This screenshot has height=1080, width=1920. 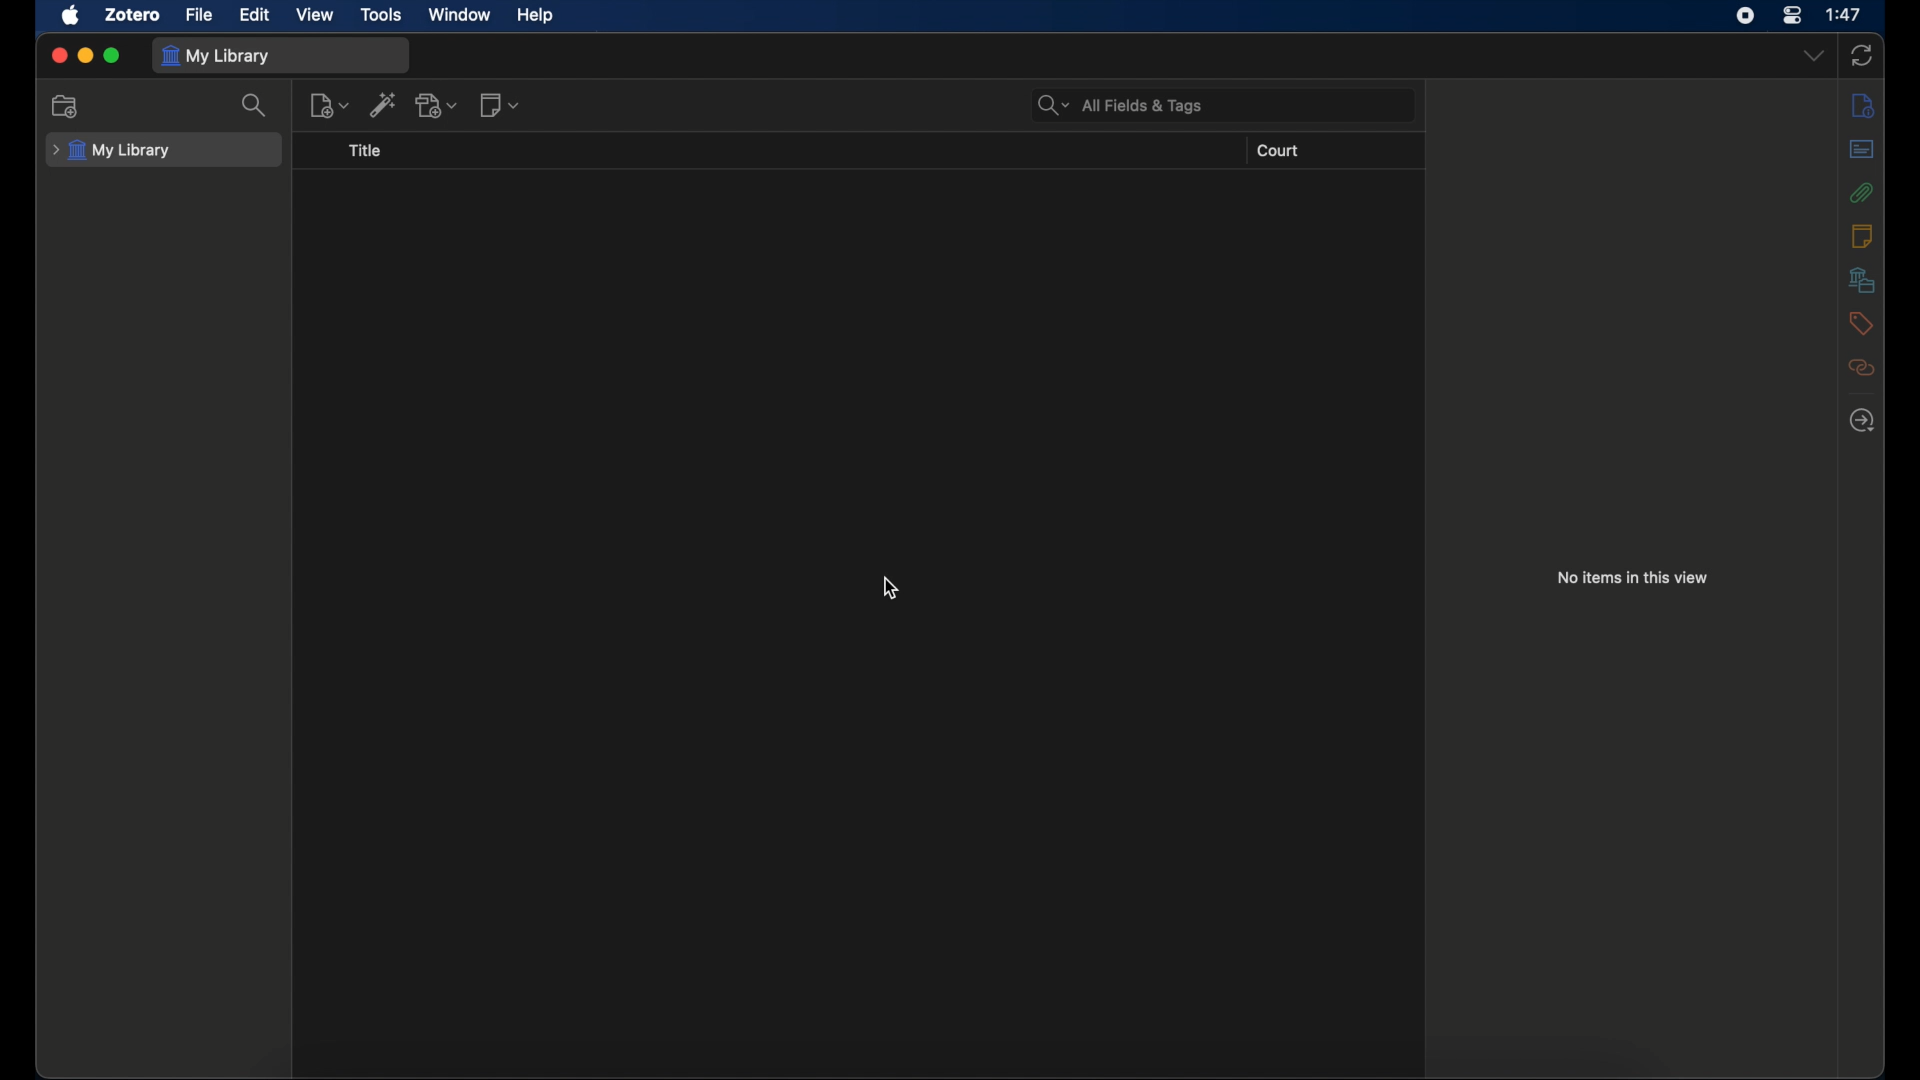 I want to click on dropdown, so click(x=1814, y=56).